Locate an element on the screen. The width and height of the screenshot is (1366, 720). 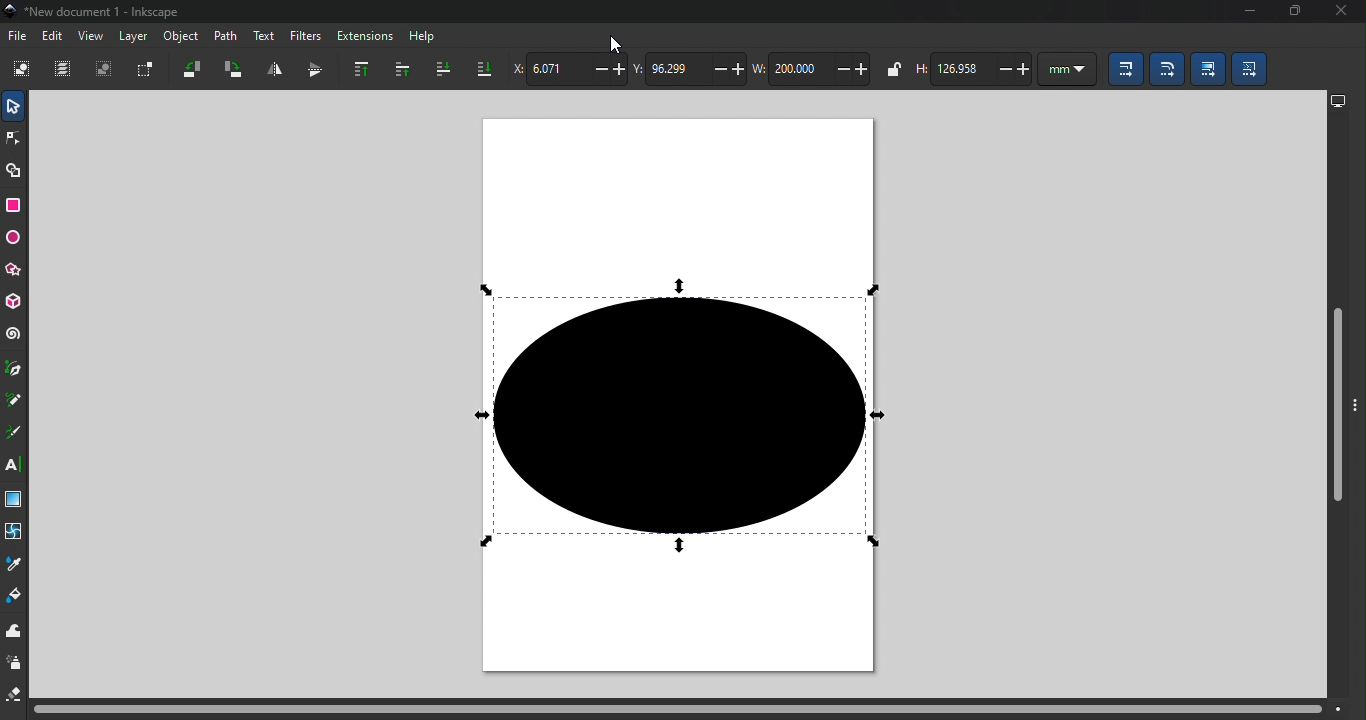
Horizontal coordinate of selection is located at coordinates (571, 71).